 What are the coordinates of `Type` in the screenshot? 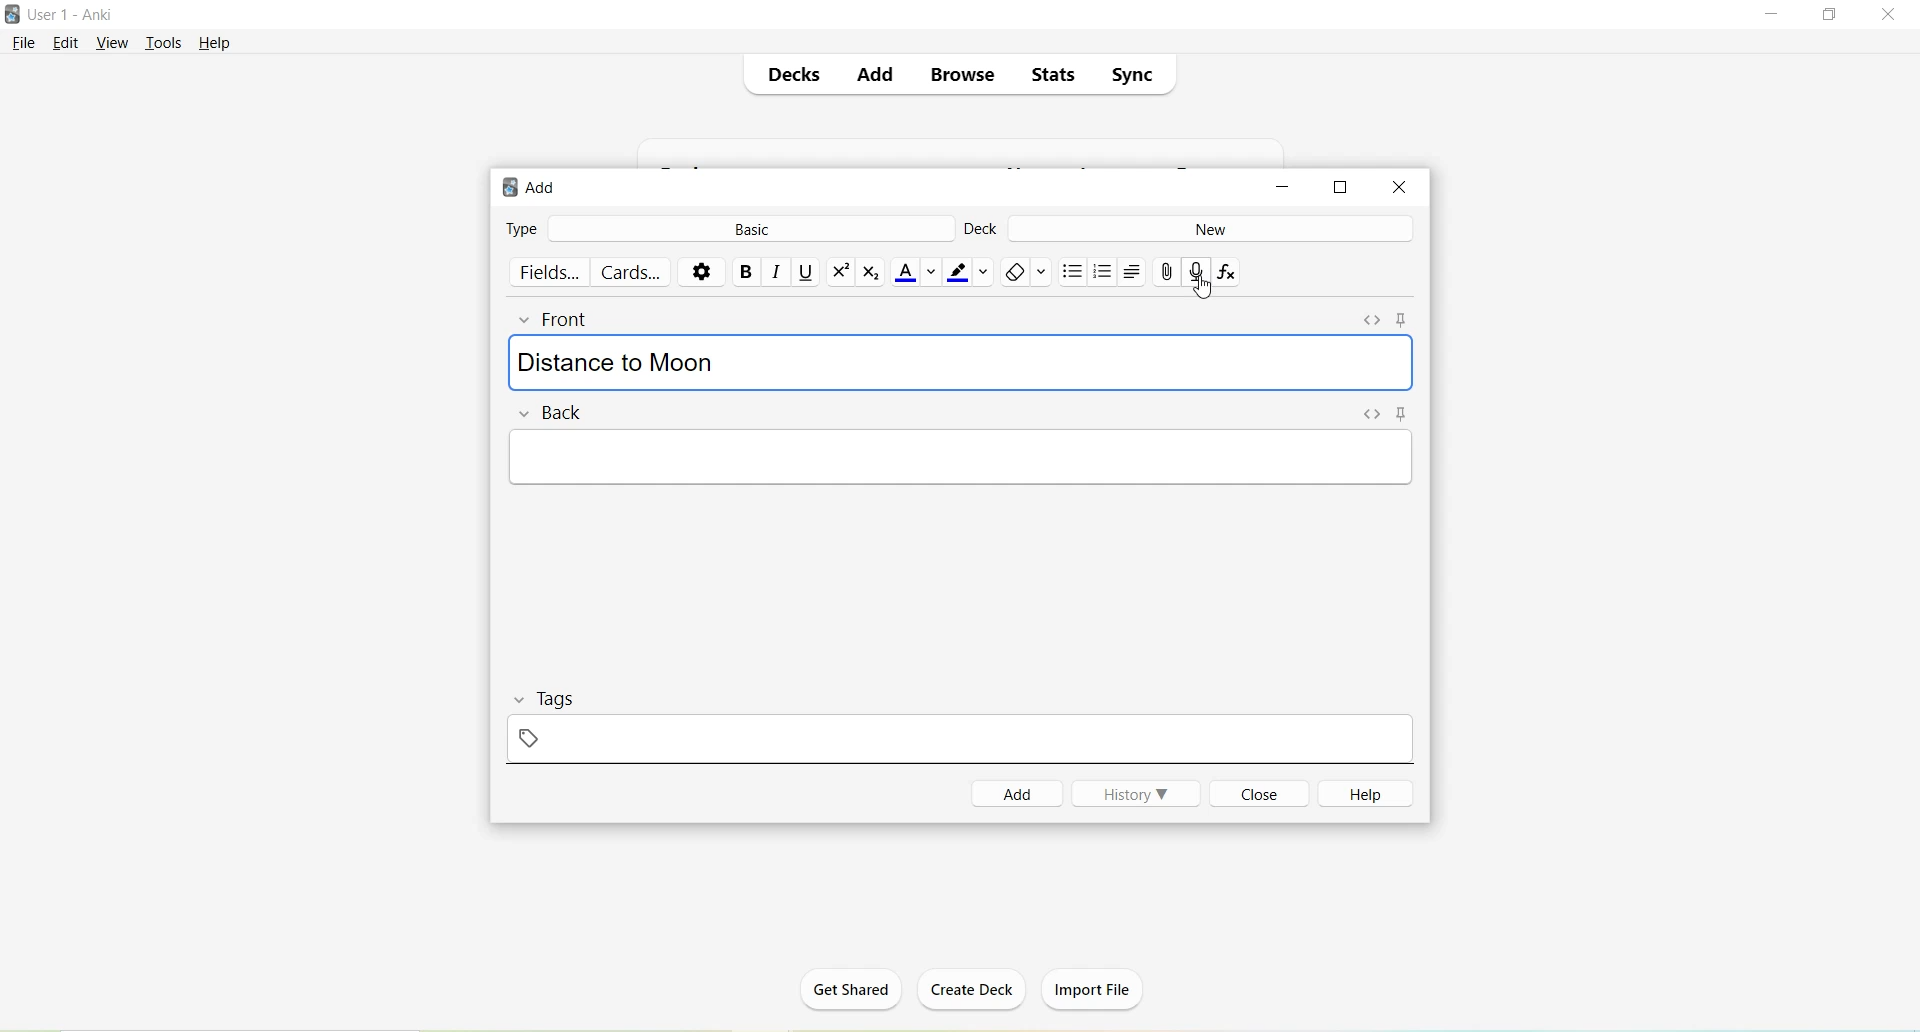 It's located at (522, 227).